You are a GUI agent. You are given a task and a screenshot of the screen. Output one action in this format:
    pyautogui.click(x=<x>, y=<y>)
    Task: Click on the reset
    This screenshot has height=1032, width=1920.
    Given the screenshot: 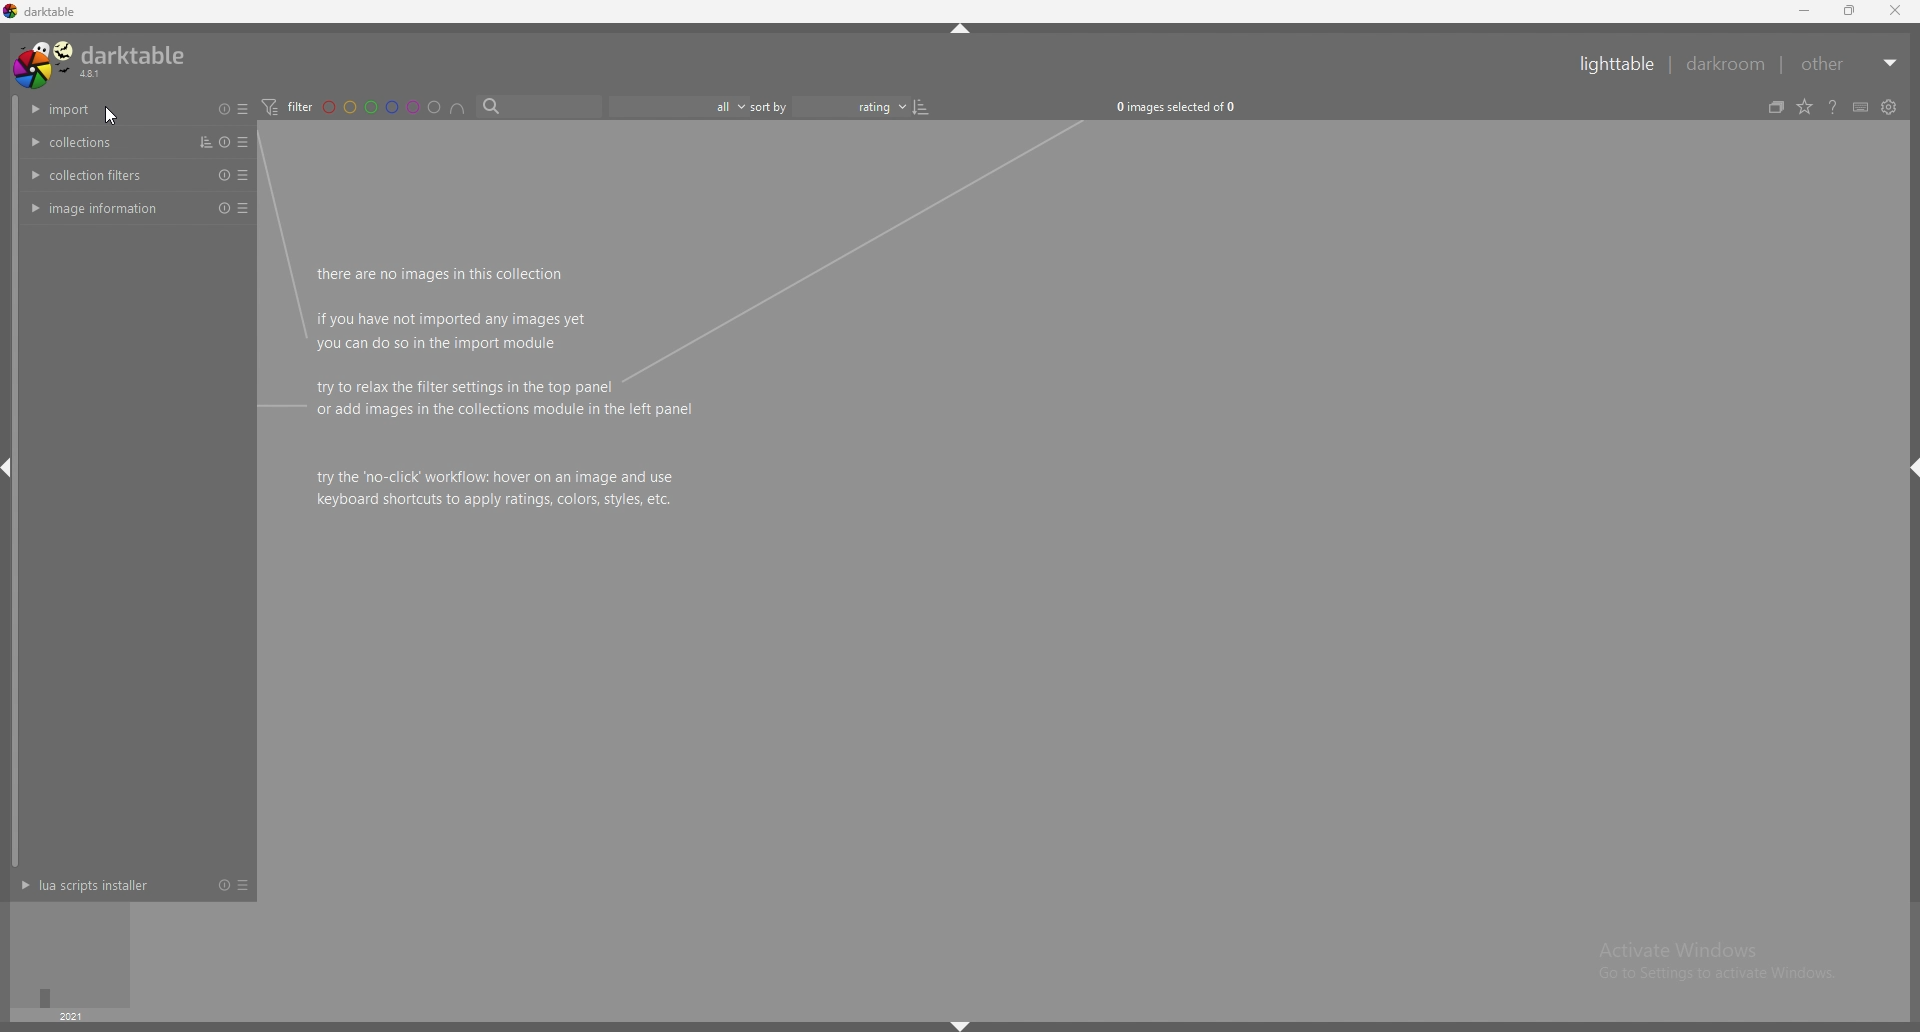 What is the action you would take?
    pyautogui.click(x=223, y=175)
    